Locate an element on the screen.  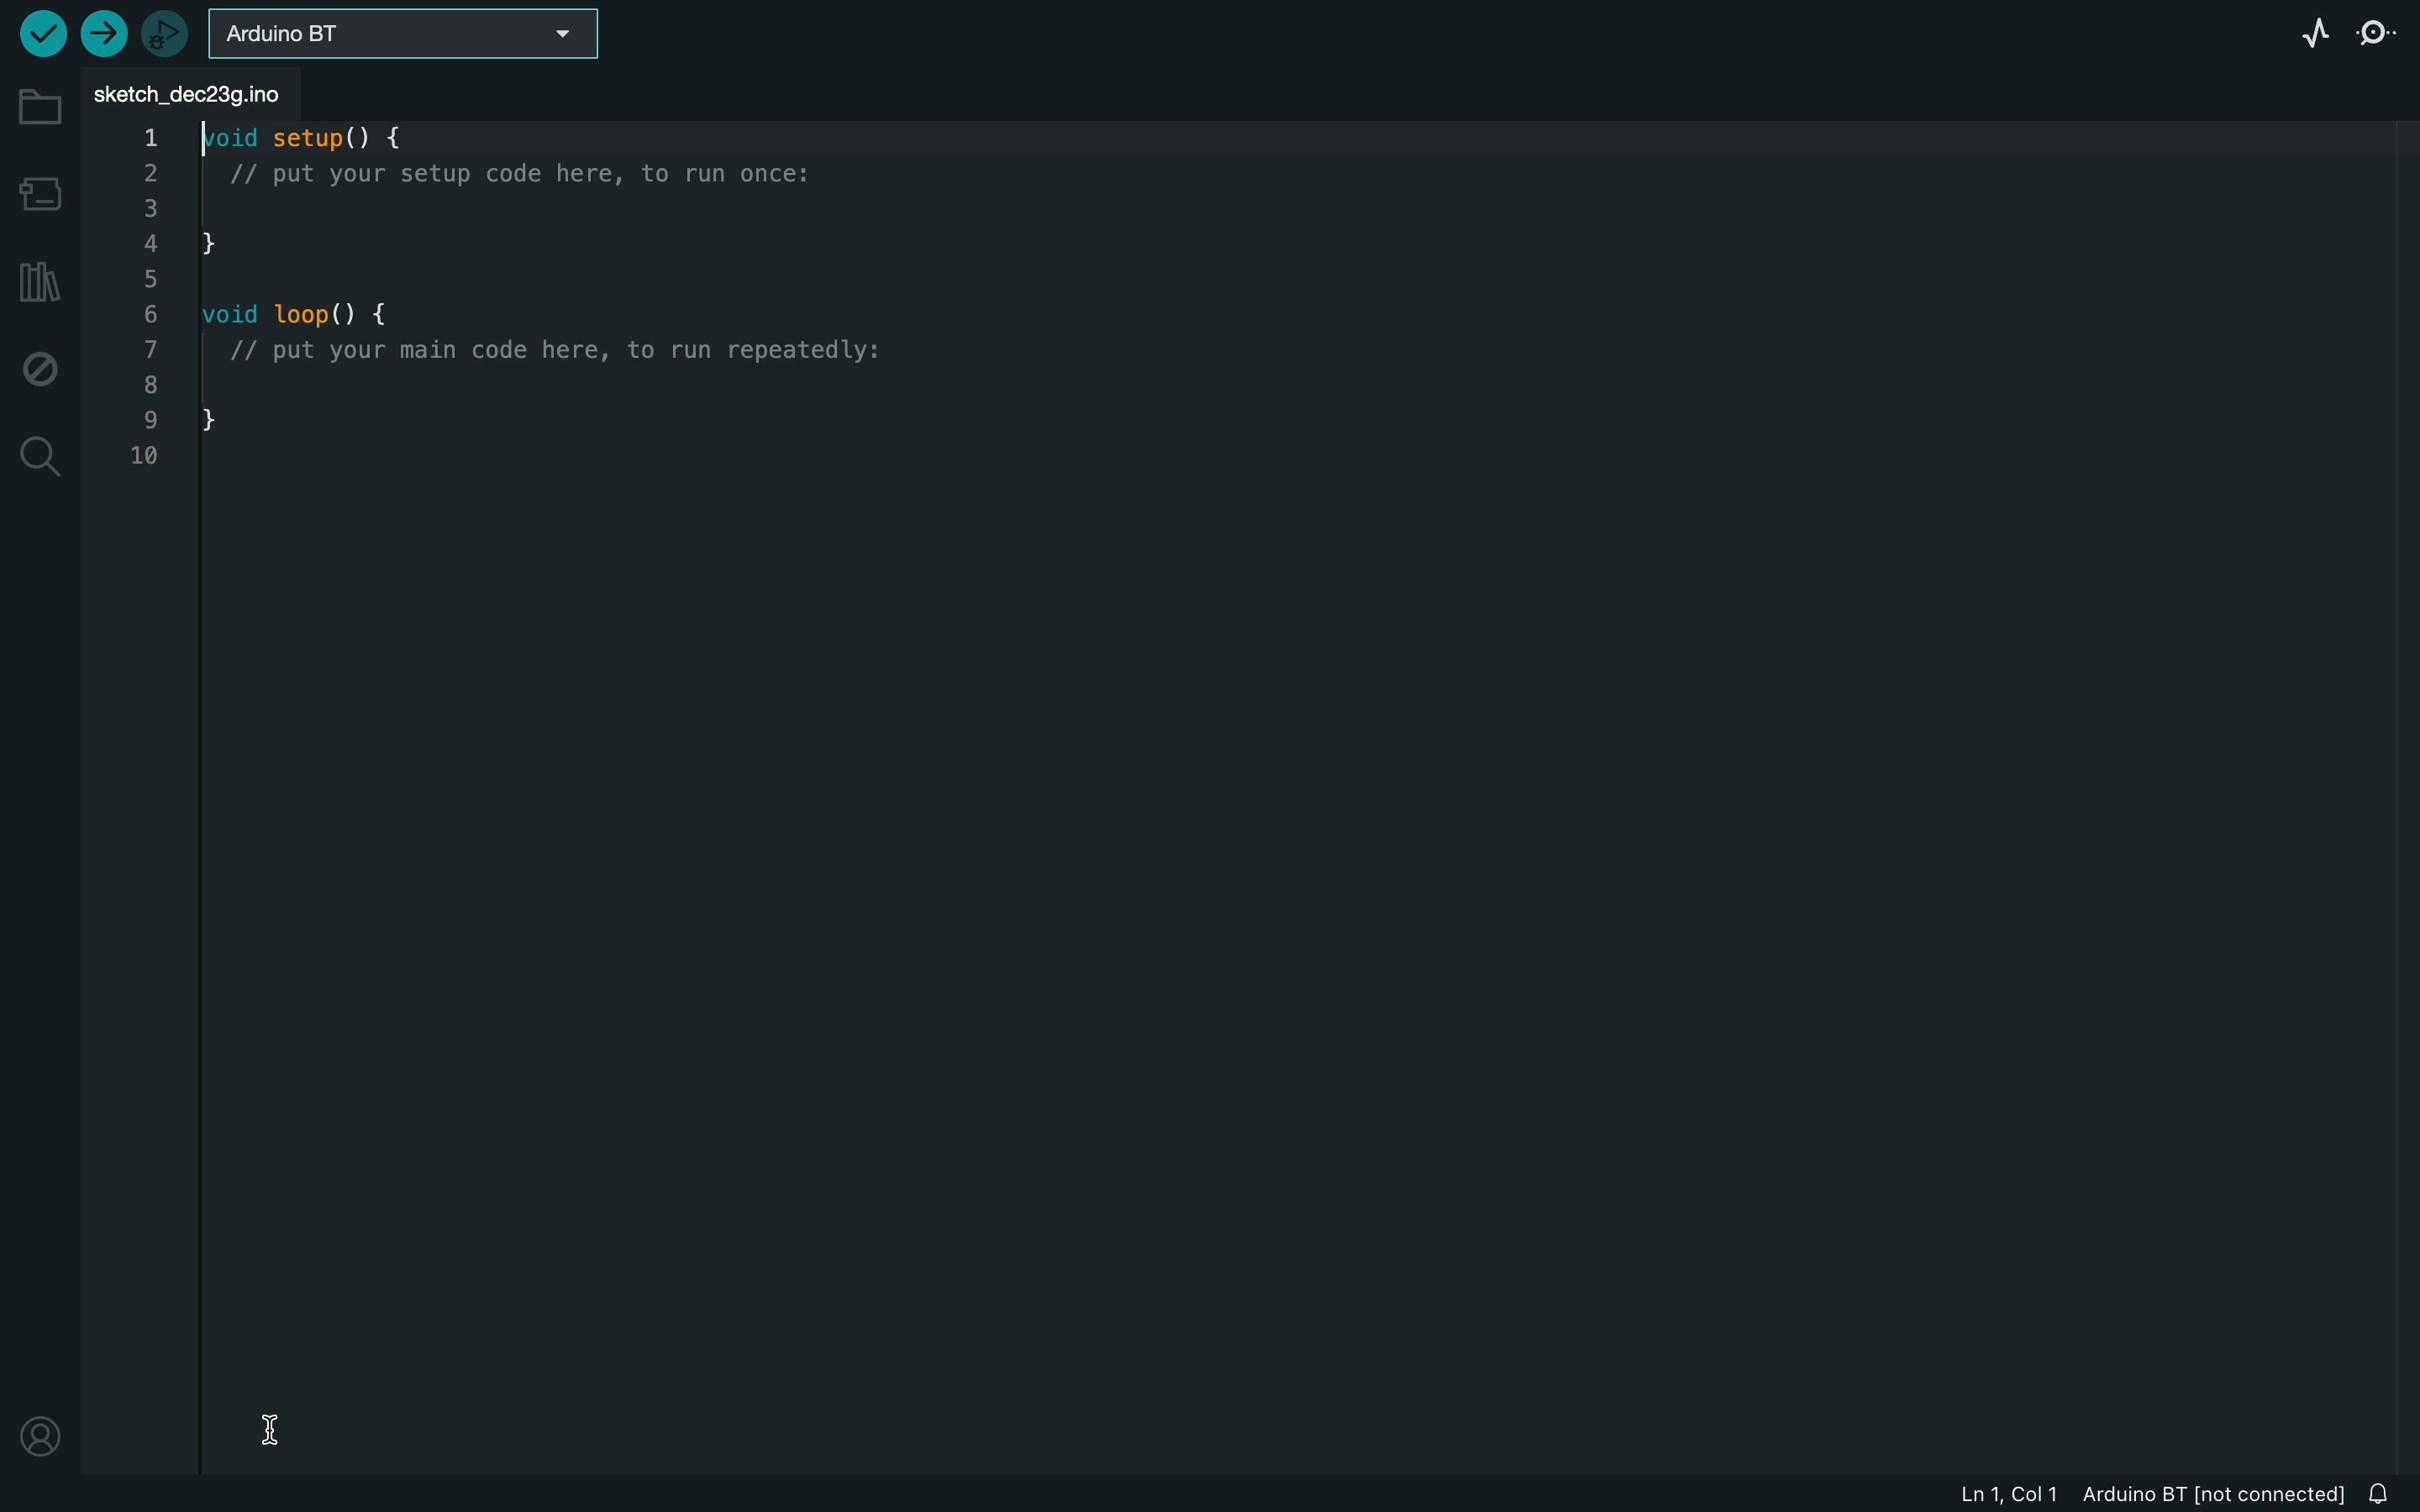
debug is located at coordinates (40, 363).